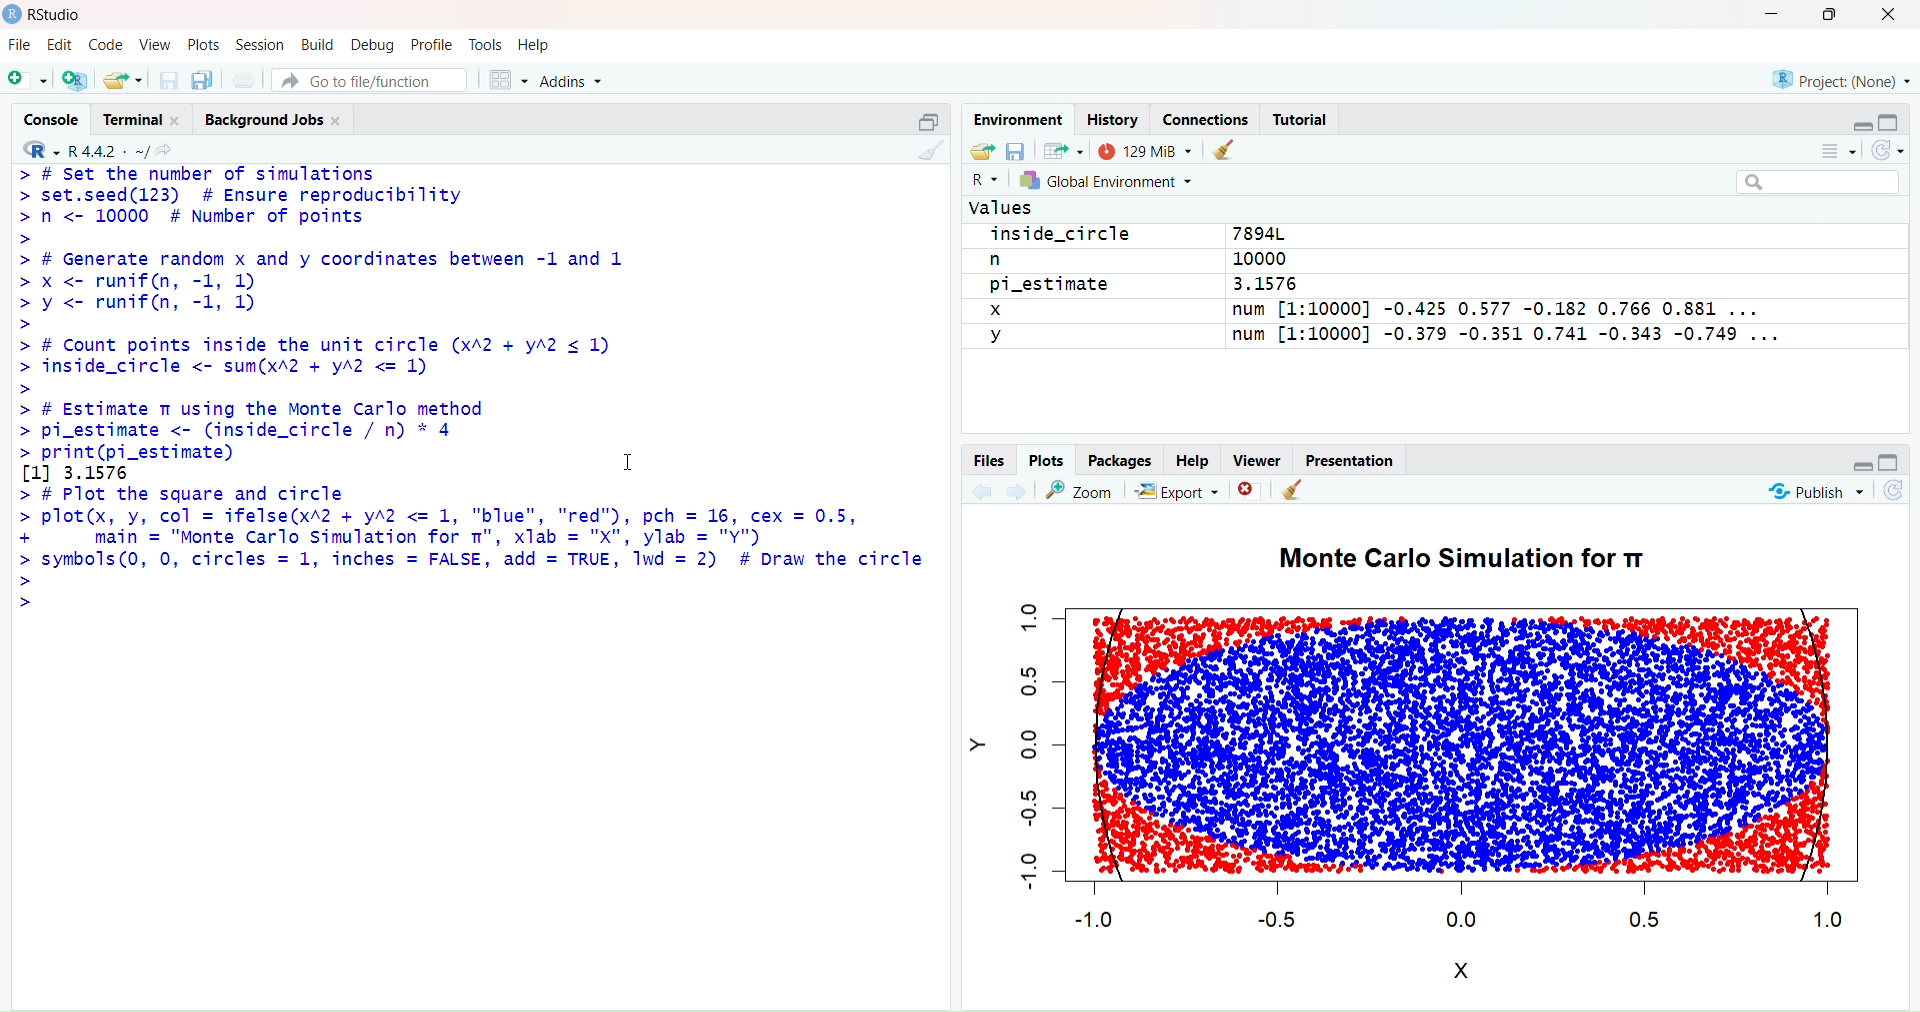 The width and height of the screenshot is (1920, 1012). Describe the element at coordinates (1257, 458) in the screenshot. I see `Viewer` at that location.